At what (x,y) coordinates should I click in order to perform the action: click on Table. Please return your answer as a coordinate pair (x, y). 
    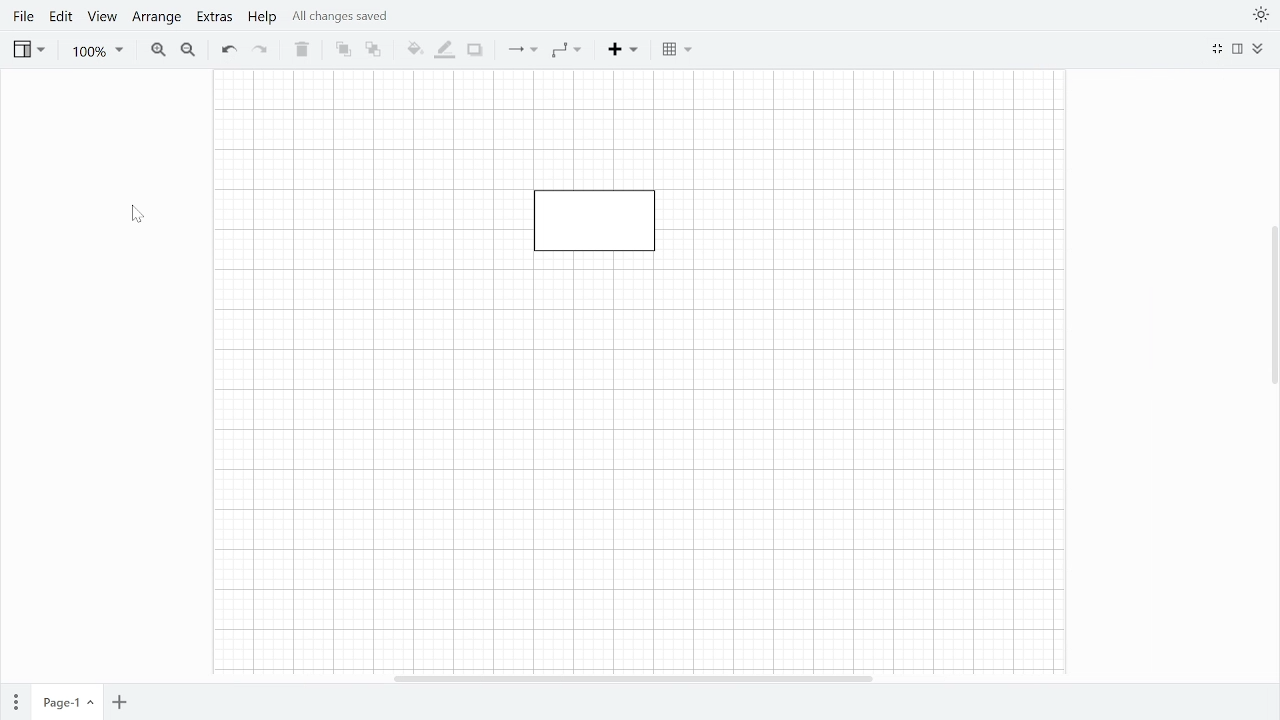
    Looking at the image, I should click on (680, 52).